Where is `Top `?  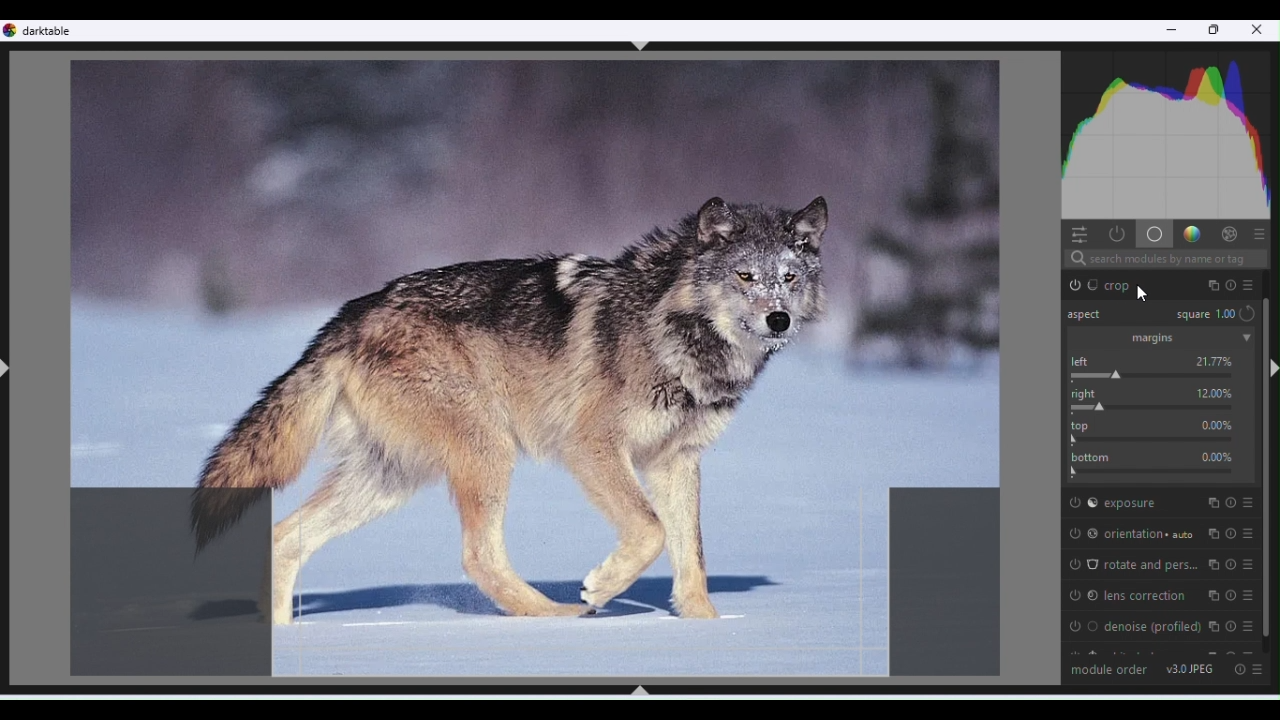 Top  is located at coordinates (1161, 438).